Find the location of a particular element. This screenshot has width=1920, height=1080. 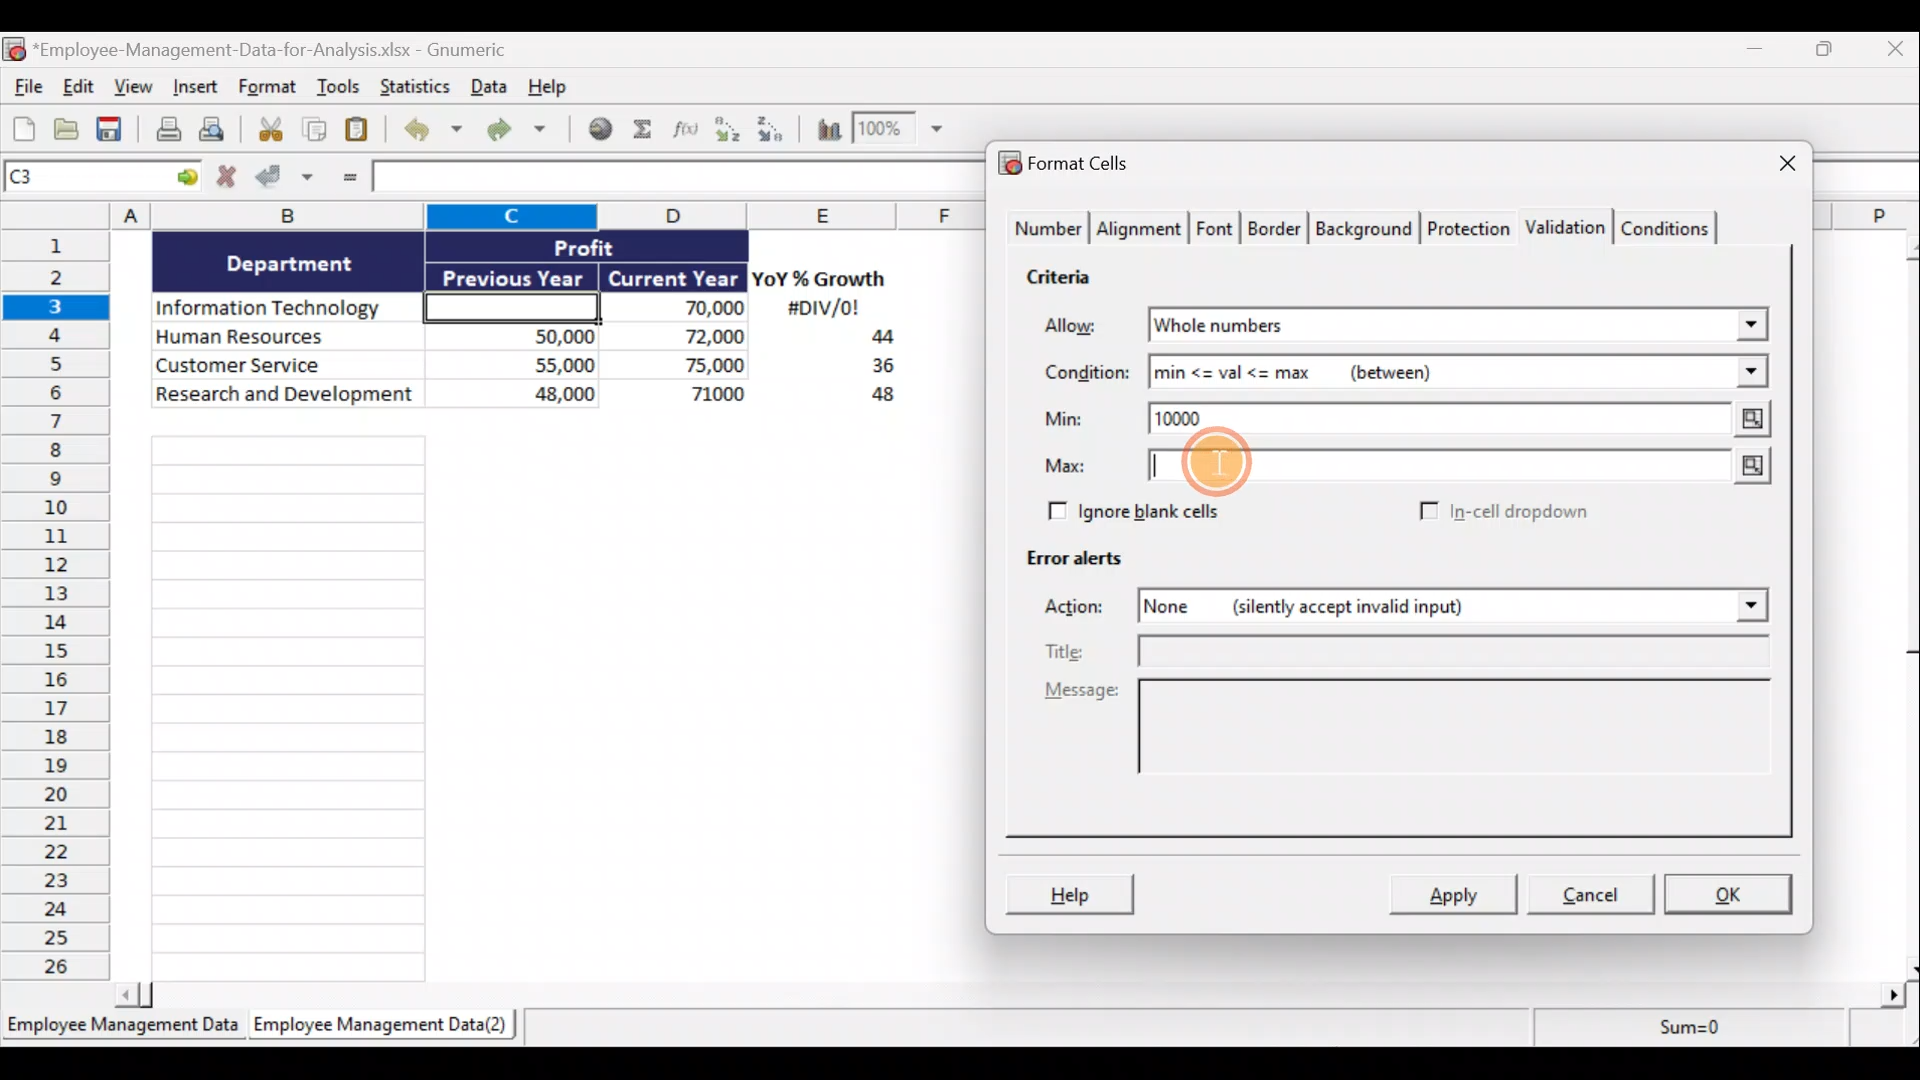

Title is located at coordinates (1413, 651).